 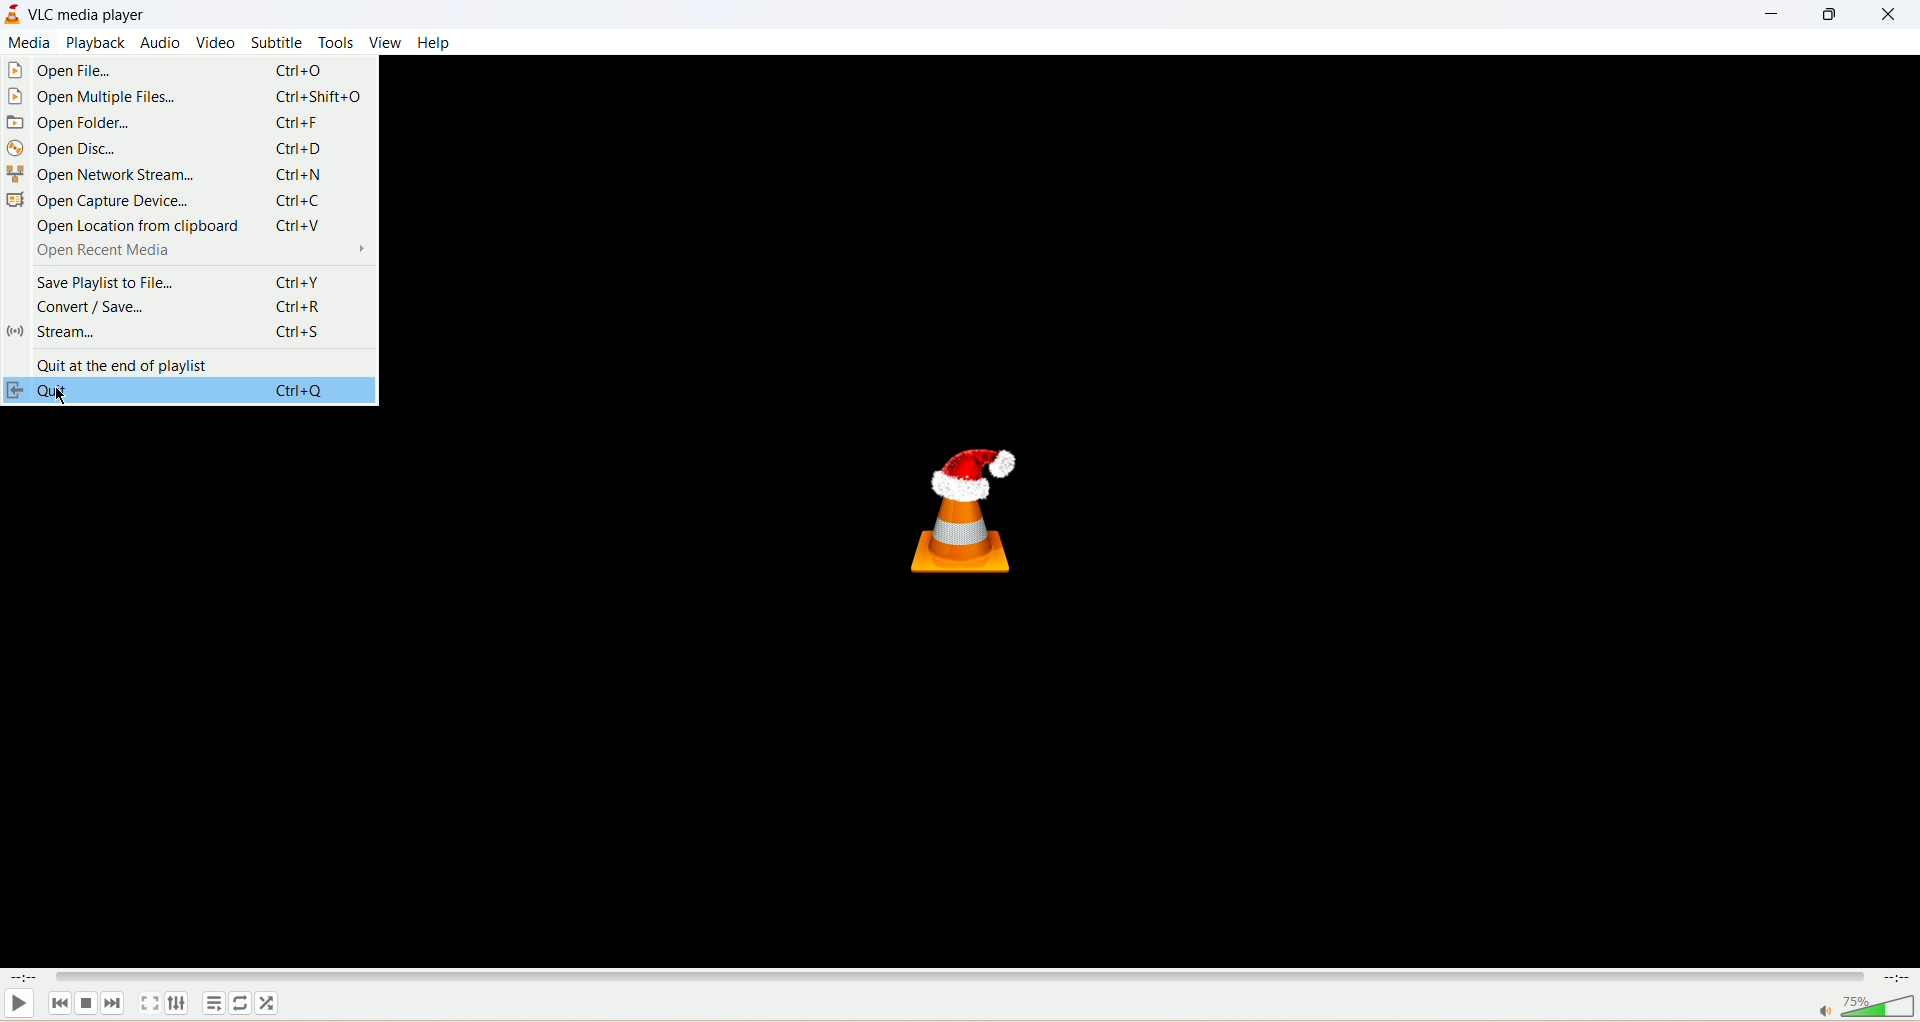 What do you see at coordinates (335, 44) in the screenshot?
I see `tools` at bounding box center [335, 44].